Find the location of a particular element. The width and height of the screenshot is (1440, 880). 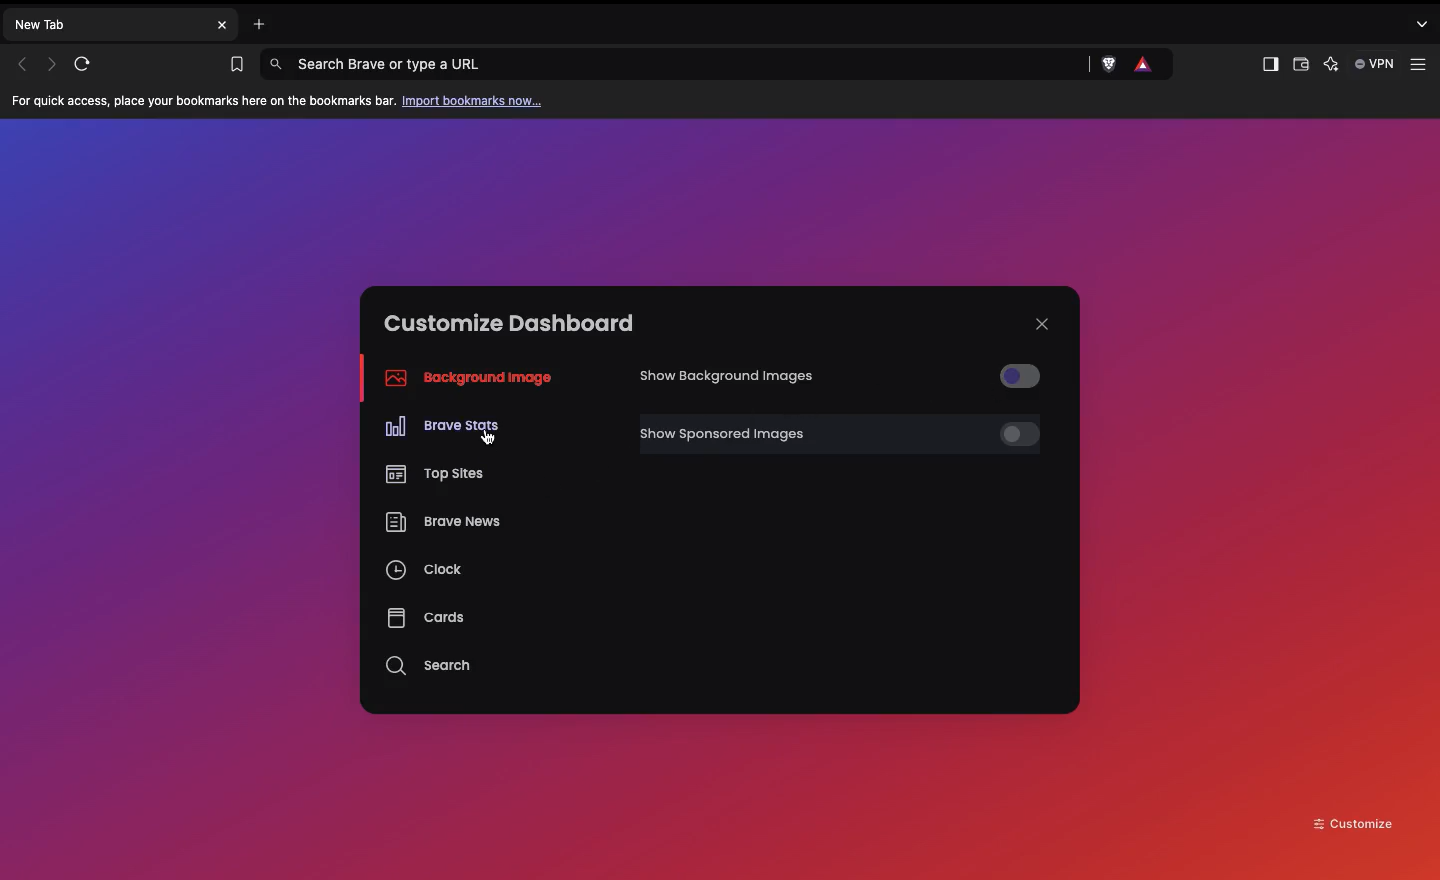

Wallet is located at coordinates (1299, 67).